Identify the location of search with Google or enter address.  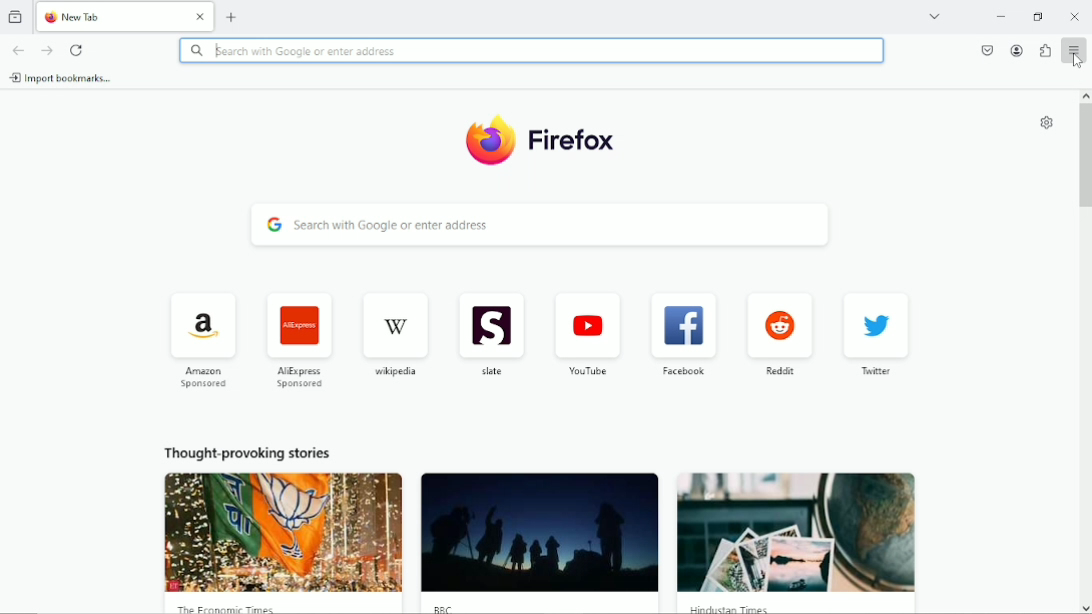
(532, 51).